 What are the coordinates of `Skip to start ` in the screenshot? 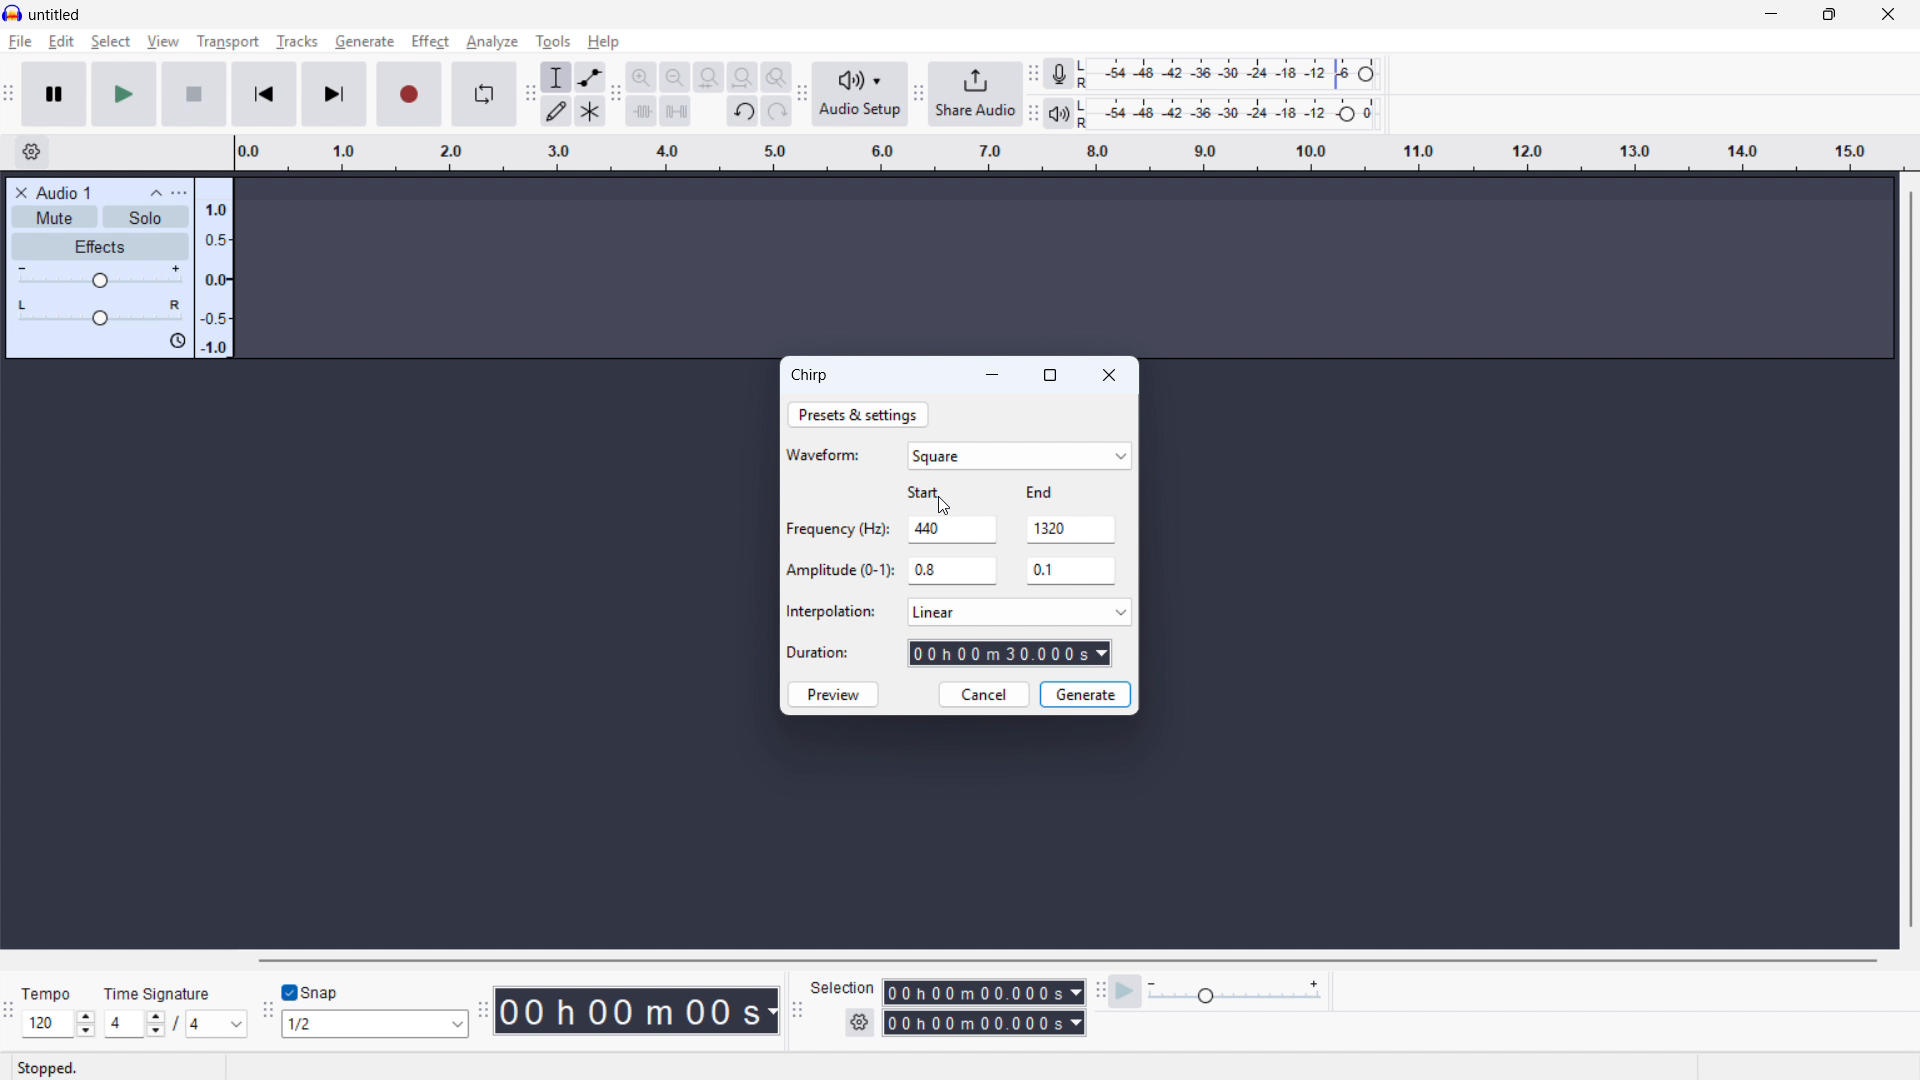 It's located at (264, 94).